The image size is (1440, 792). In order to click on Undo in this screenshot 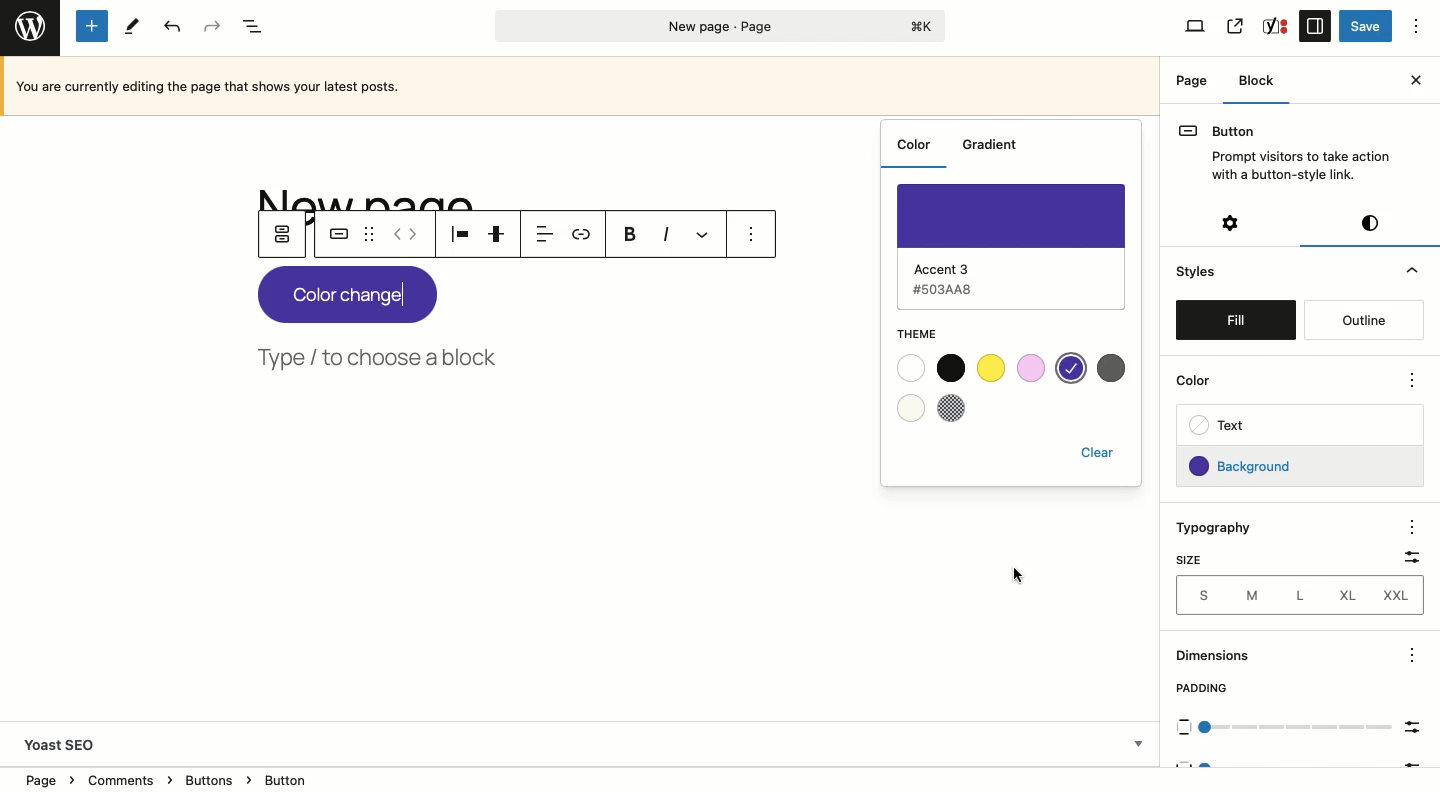, I will do `click(172, 28)`.